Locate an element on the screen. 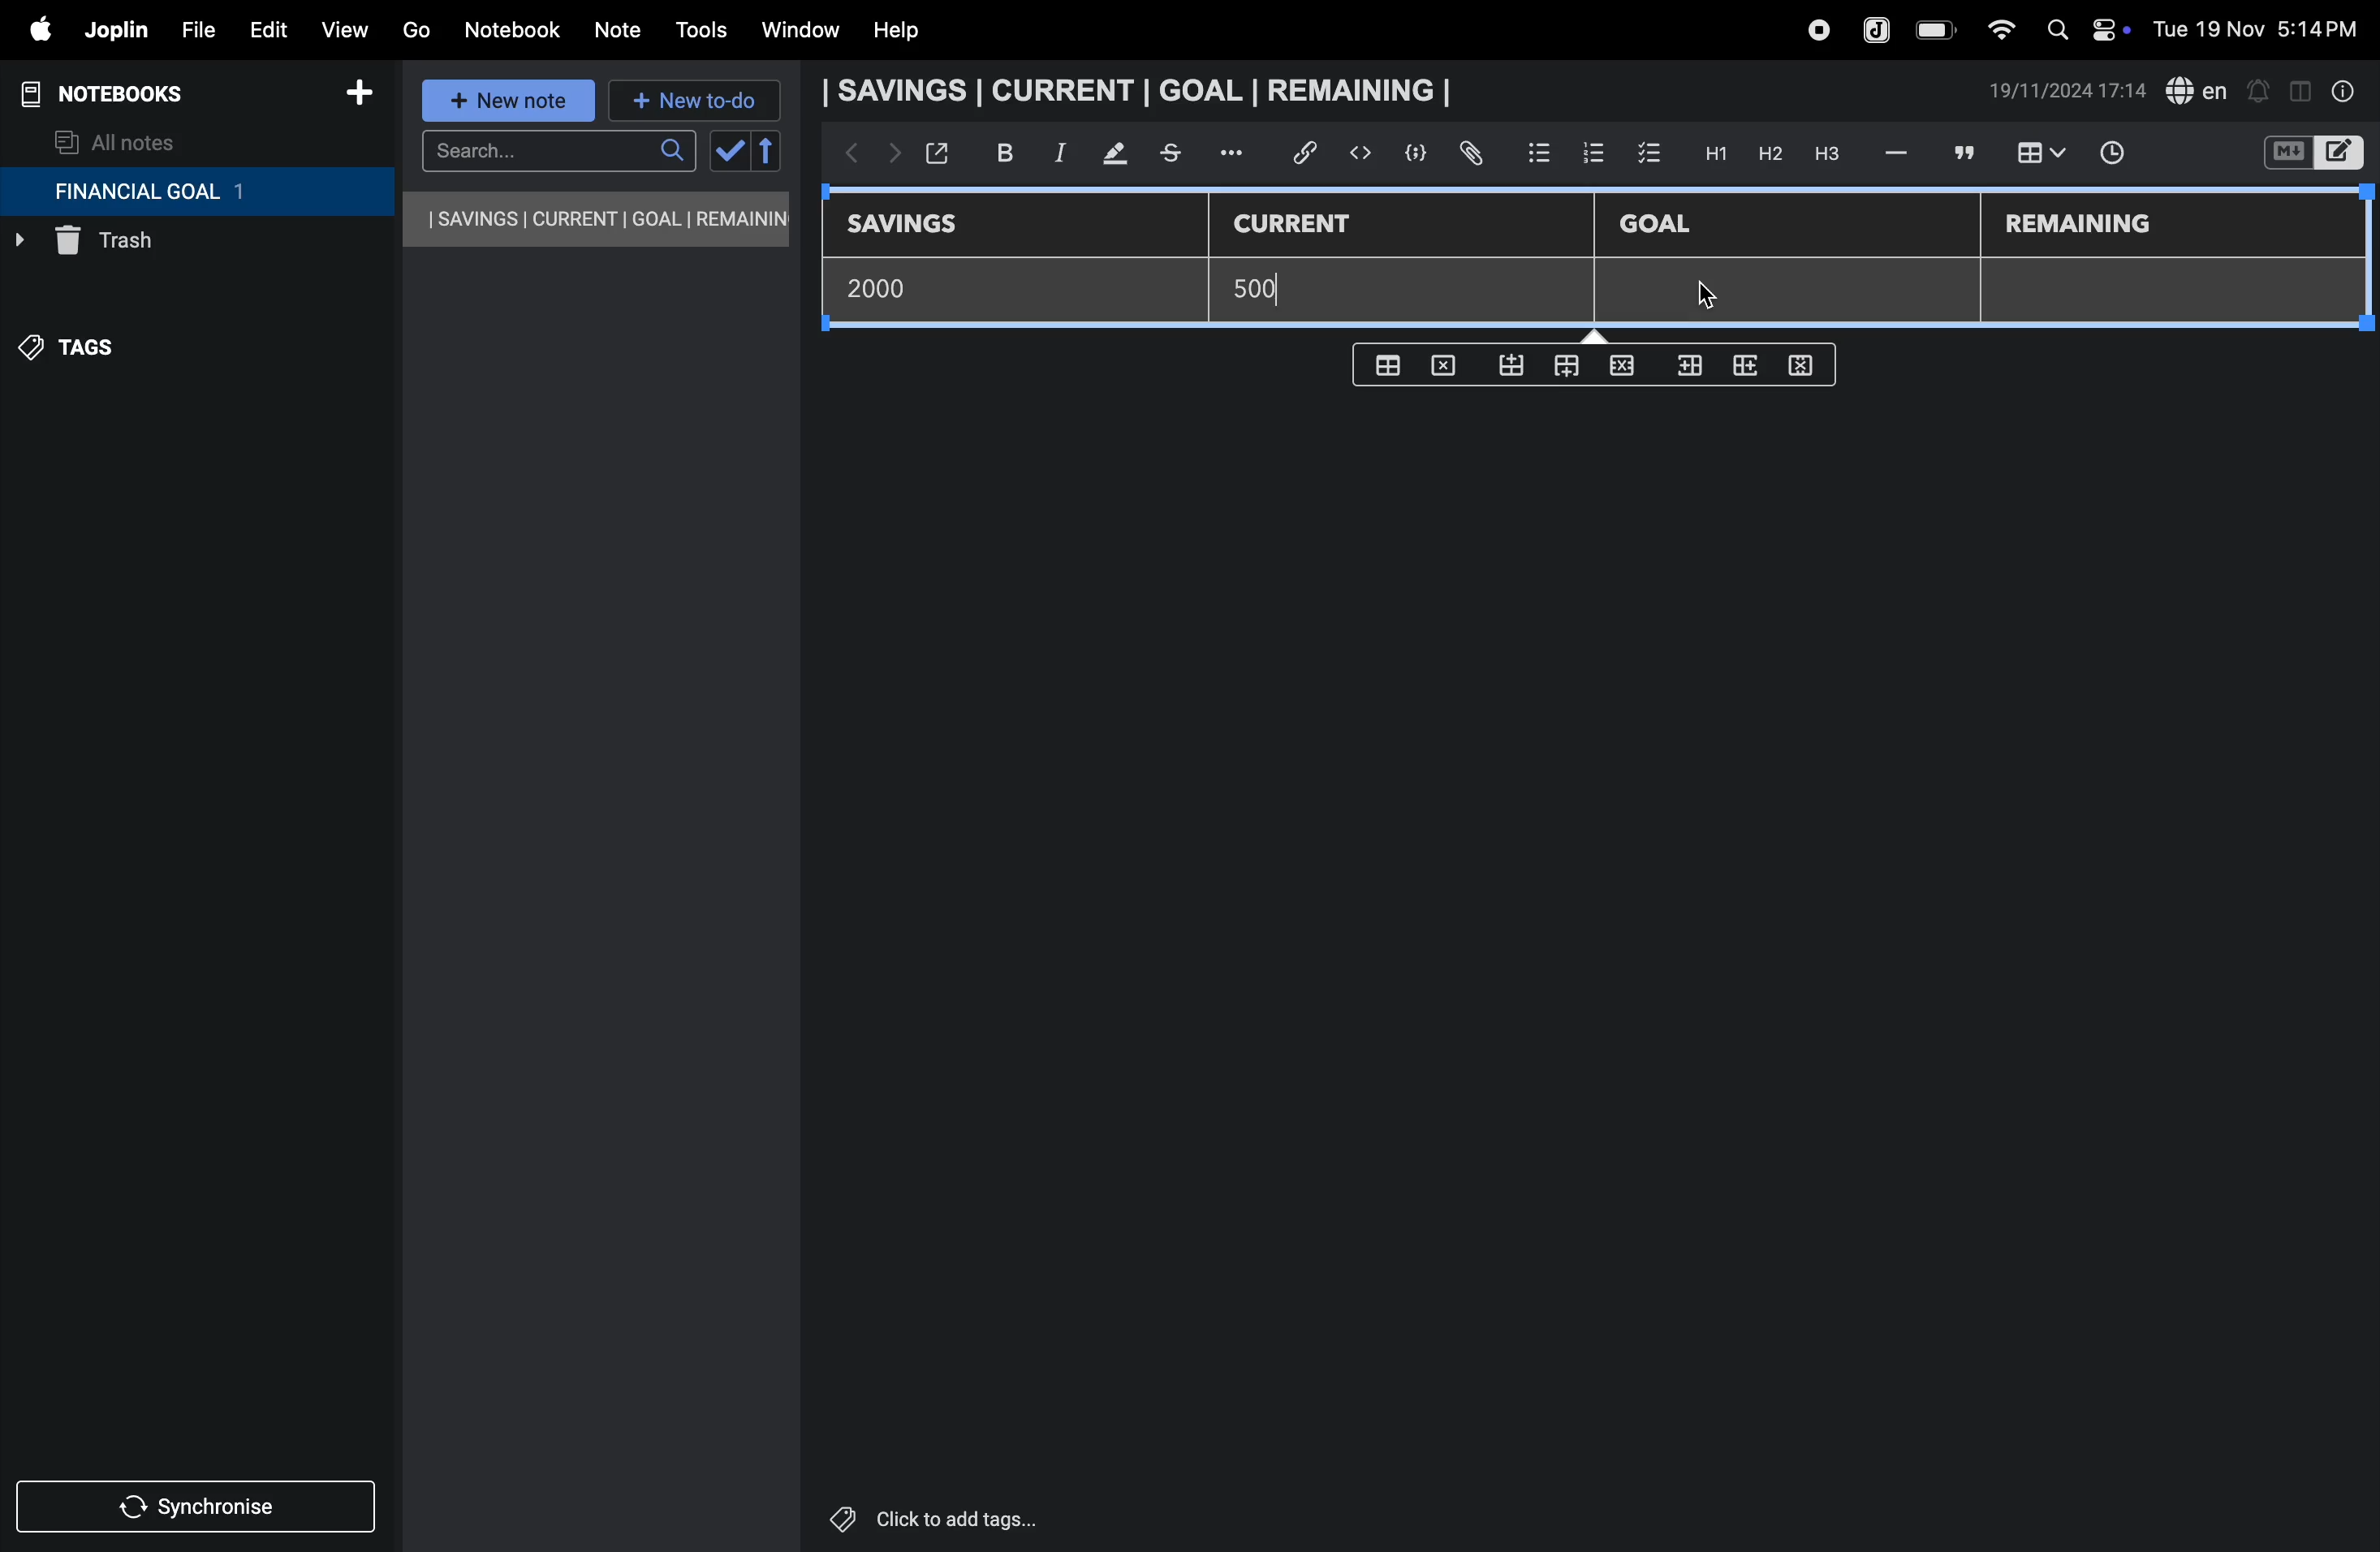  bullet list is located at coordinates (1539, 150).